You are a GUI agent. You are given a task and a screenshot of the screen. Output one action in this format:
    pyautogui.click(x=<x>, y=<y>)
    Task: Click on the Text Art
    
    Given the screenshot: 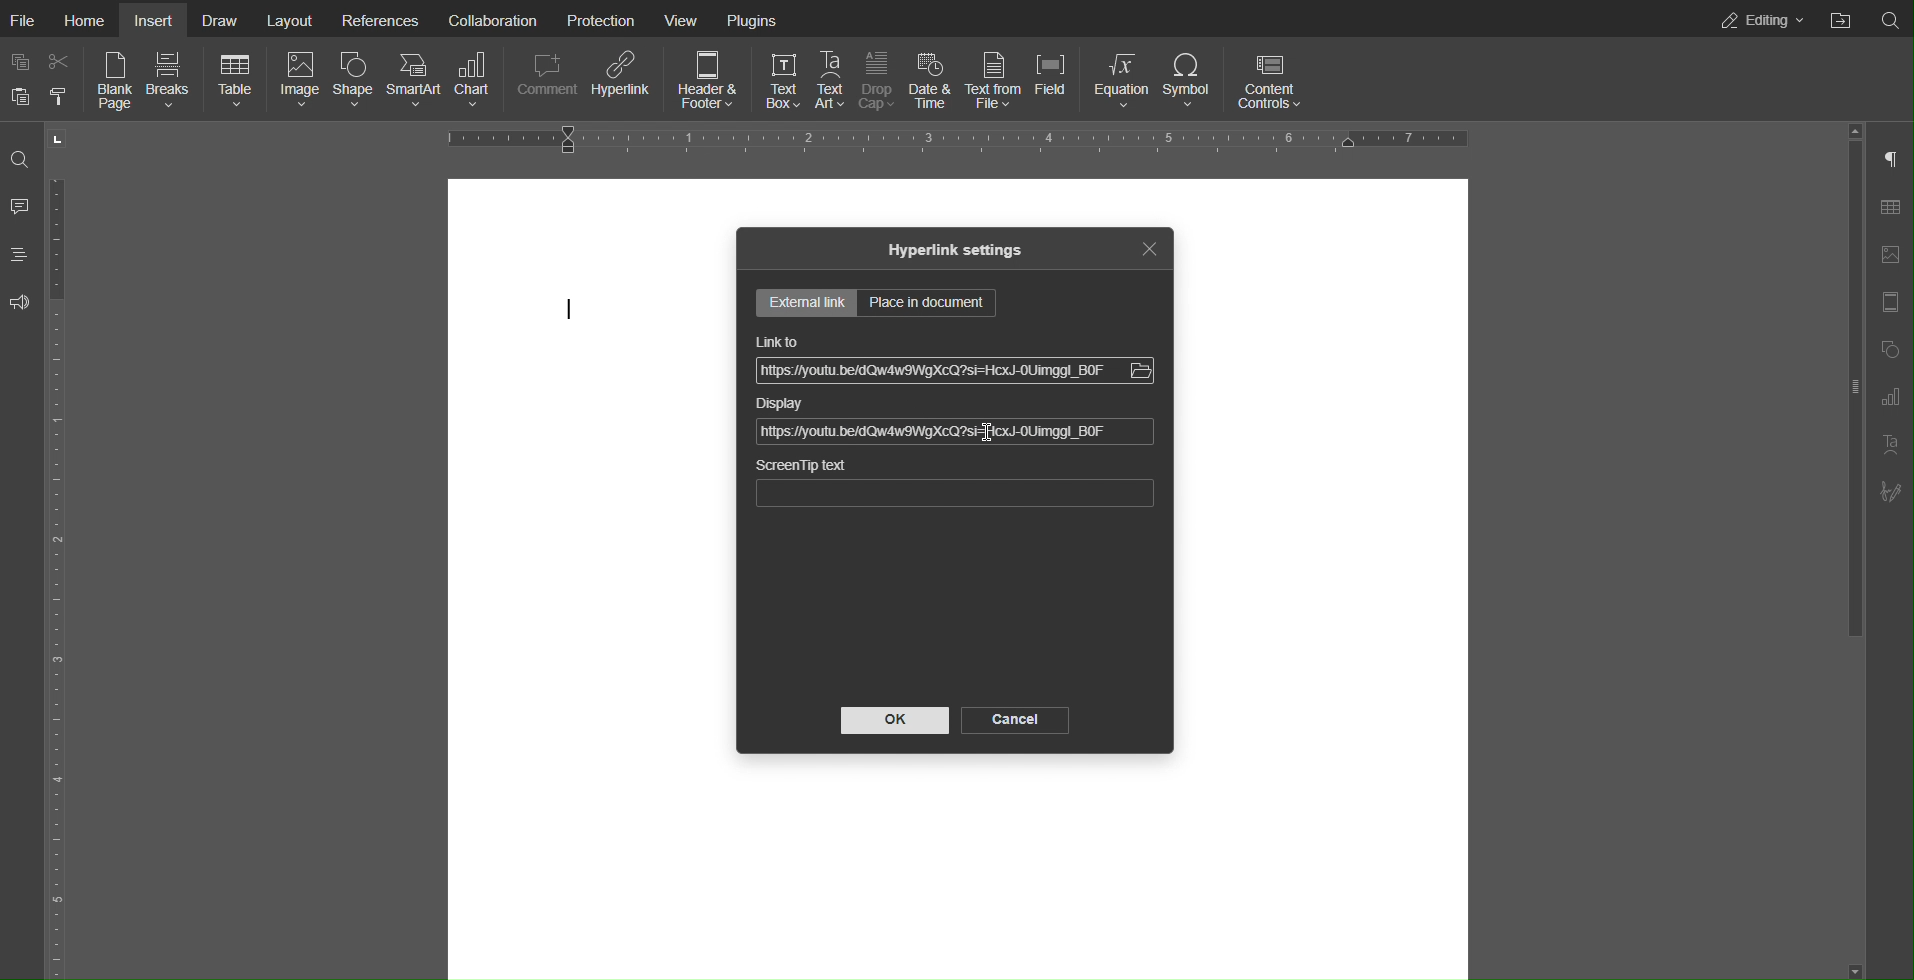 What is the action you would take?
    pyautogui.click(x=1889, y=447)
    